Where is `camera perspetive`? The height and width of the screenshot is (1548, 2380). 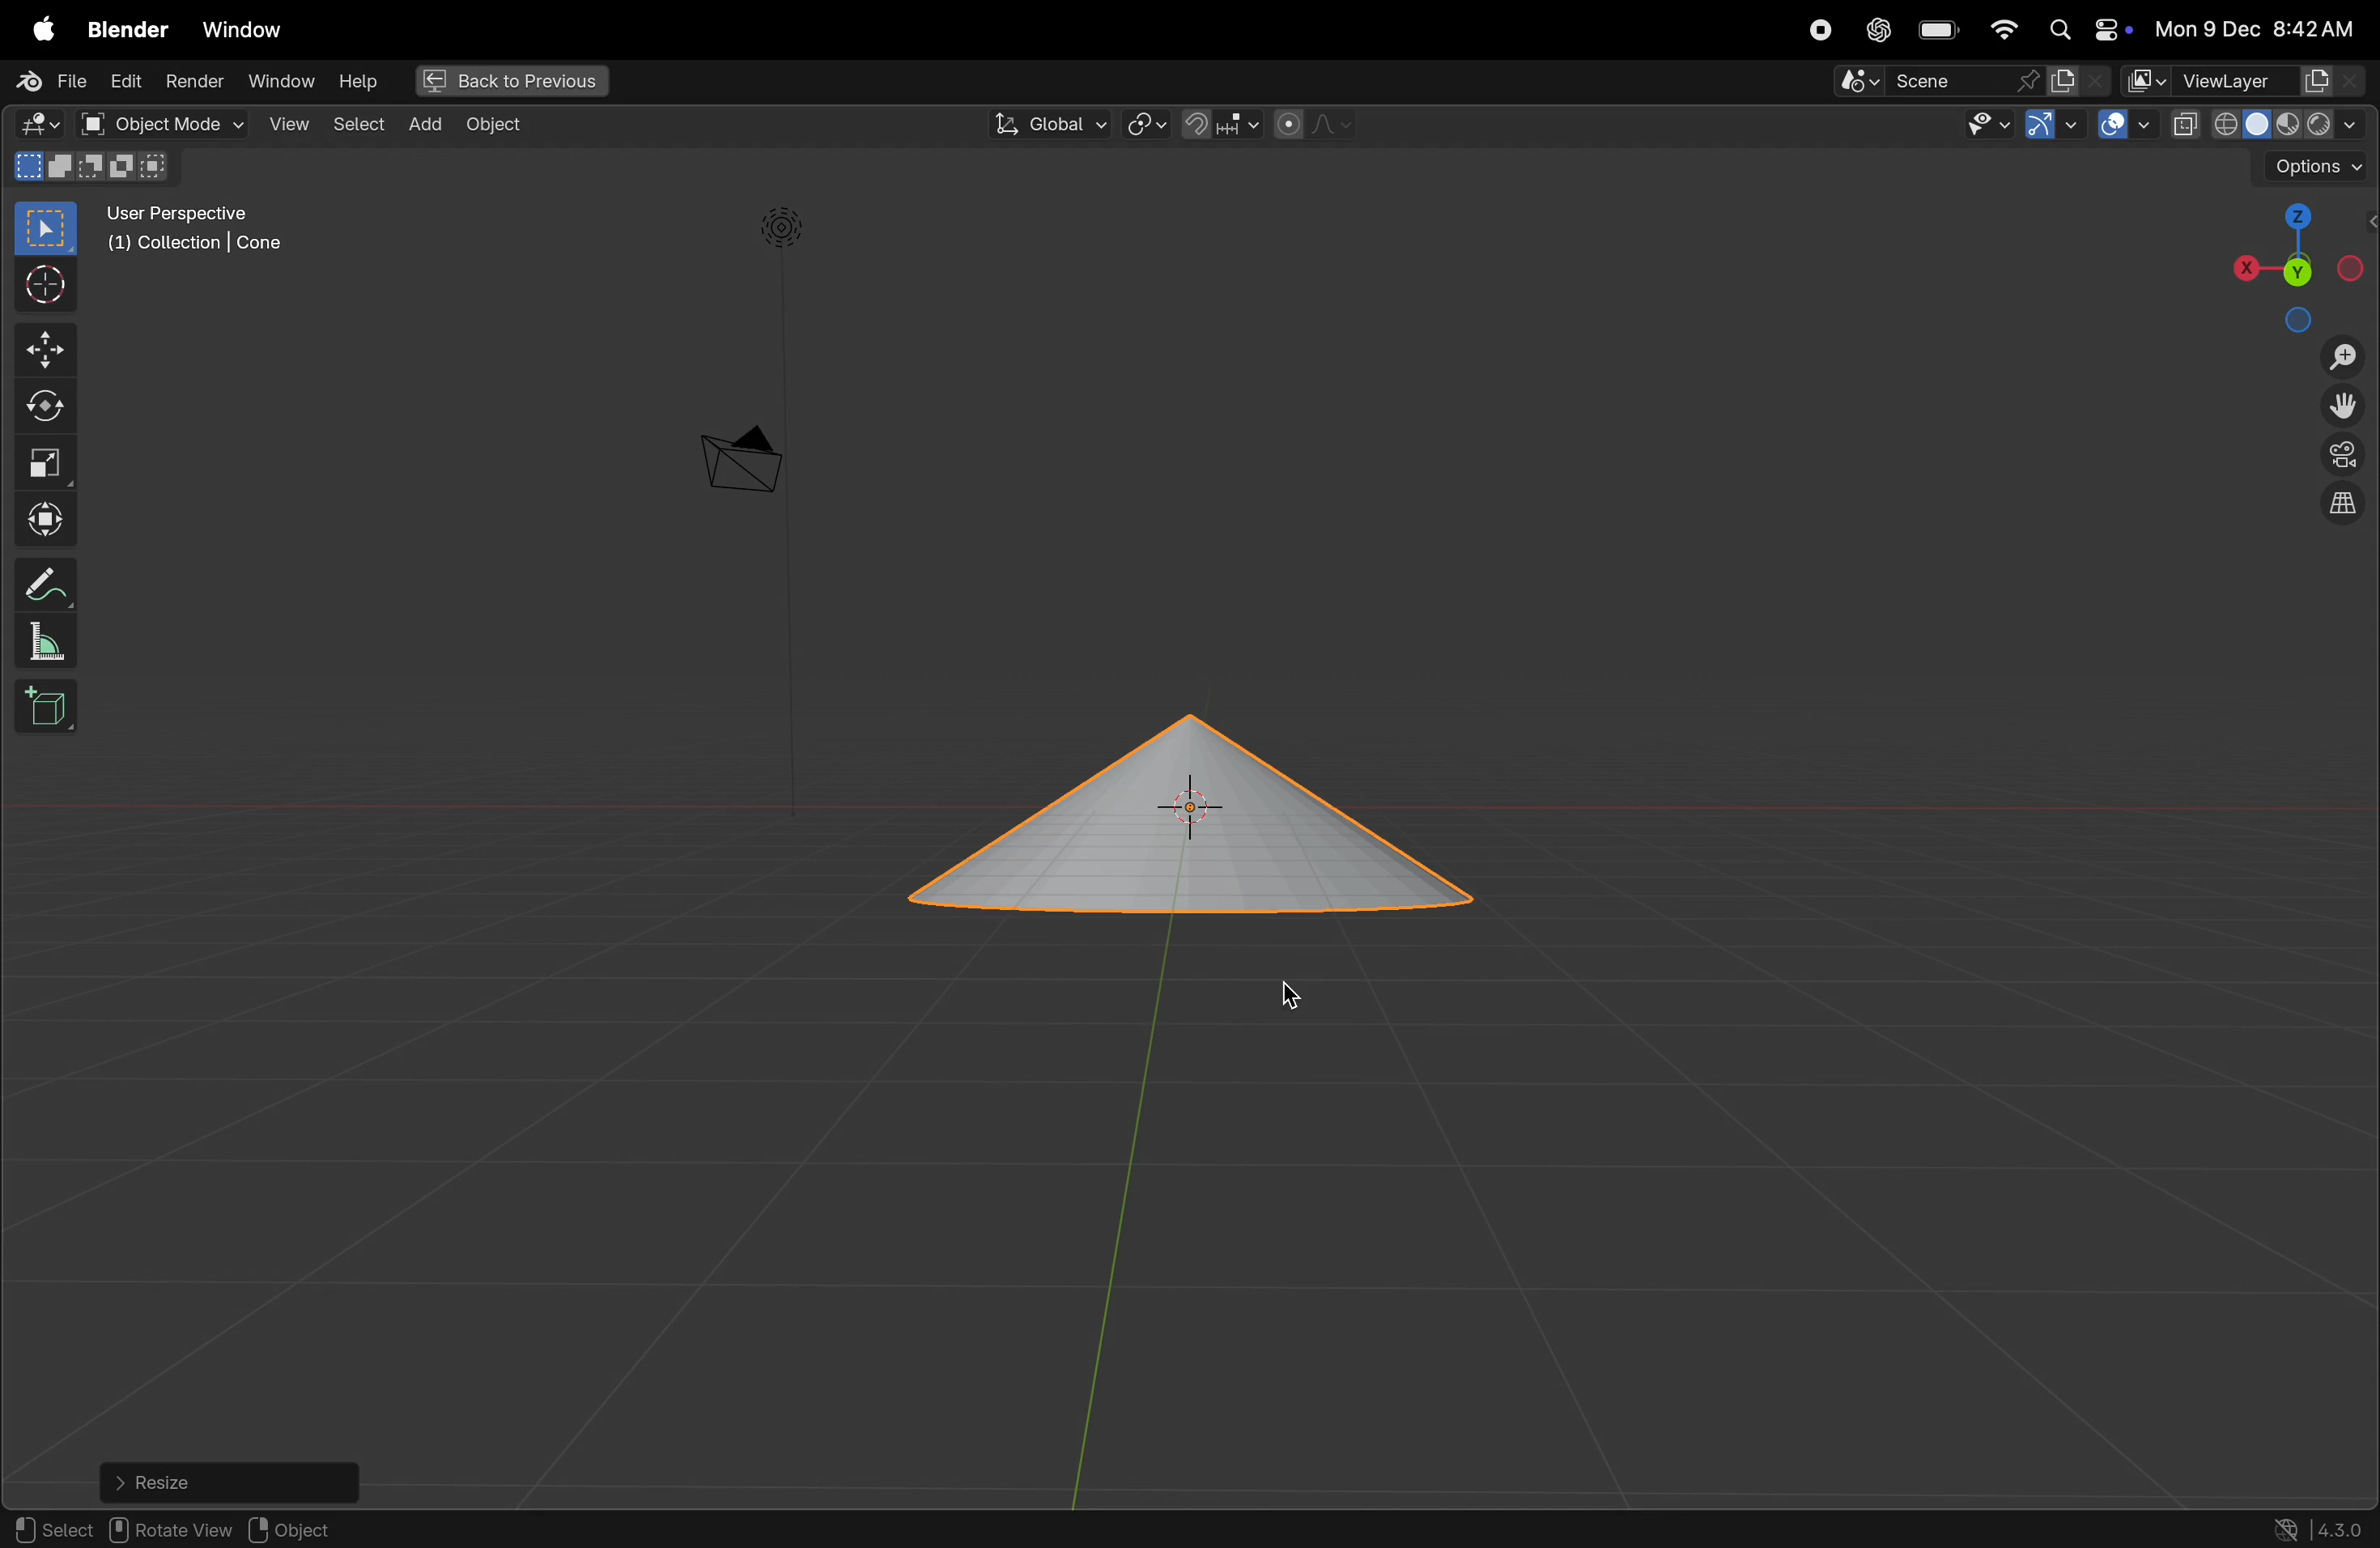
camera perspetive is located at coordinates (740, 460).